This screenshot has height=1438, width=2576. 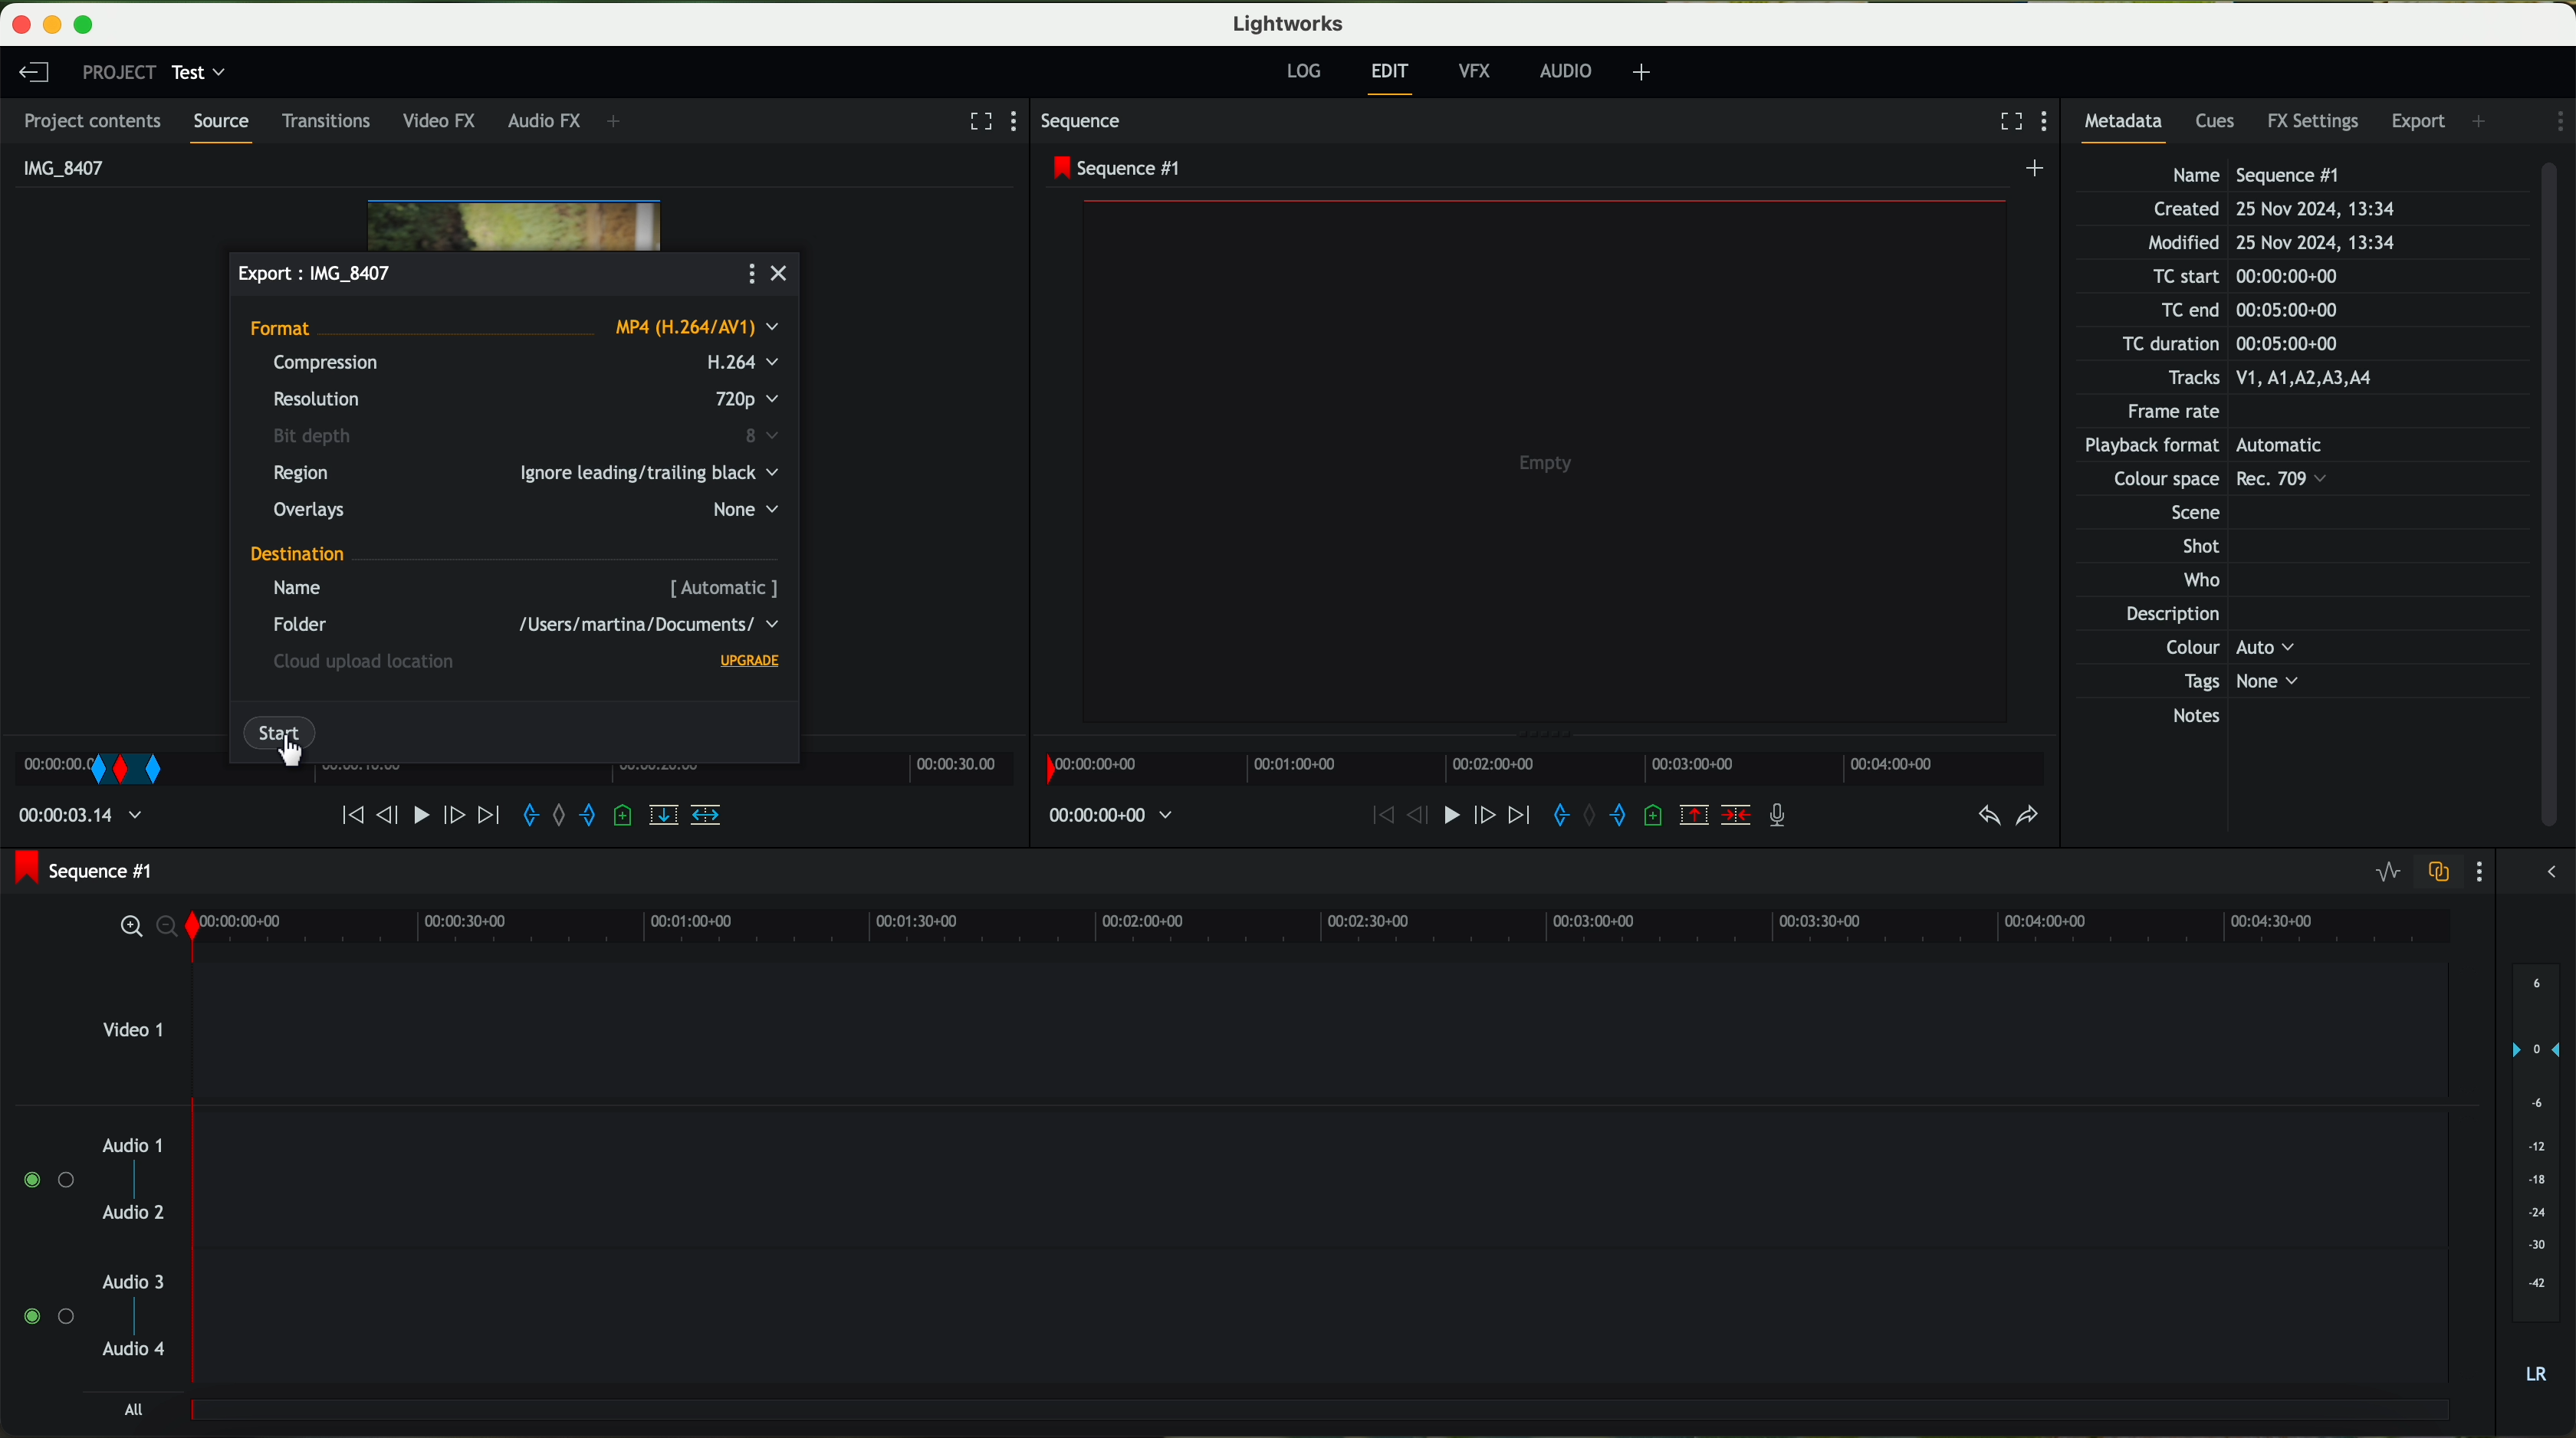 What do you see at coordinates (318, 272) in the screenshot?
I see `export file` at bounding box center [318, 272].